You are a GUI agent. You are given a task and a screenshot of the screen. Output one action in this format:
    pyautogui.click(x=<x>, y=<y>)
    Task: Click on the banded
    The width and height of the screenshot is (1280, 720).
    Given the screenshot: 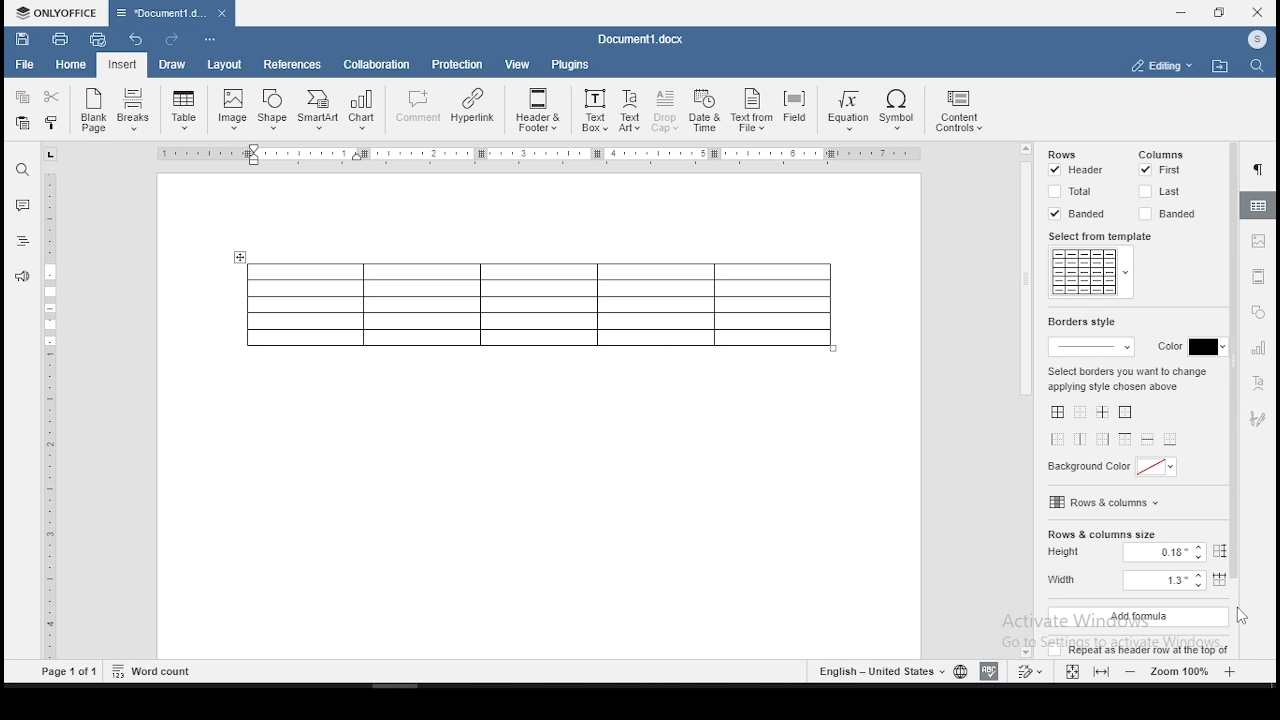 What is the action you would take?
    pyautogui.click(x=1077, y=214)
    